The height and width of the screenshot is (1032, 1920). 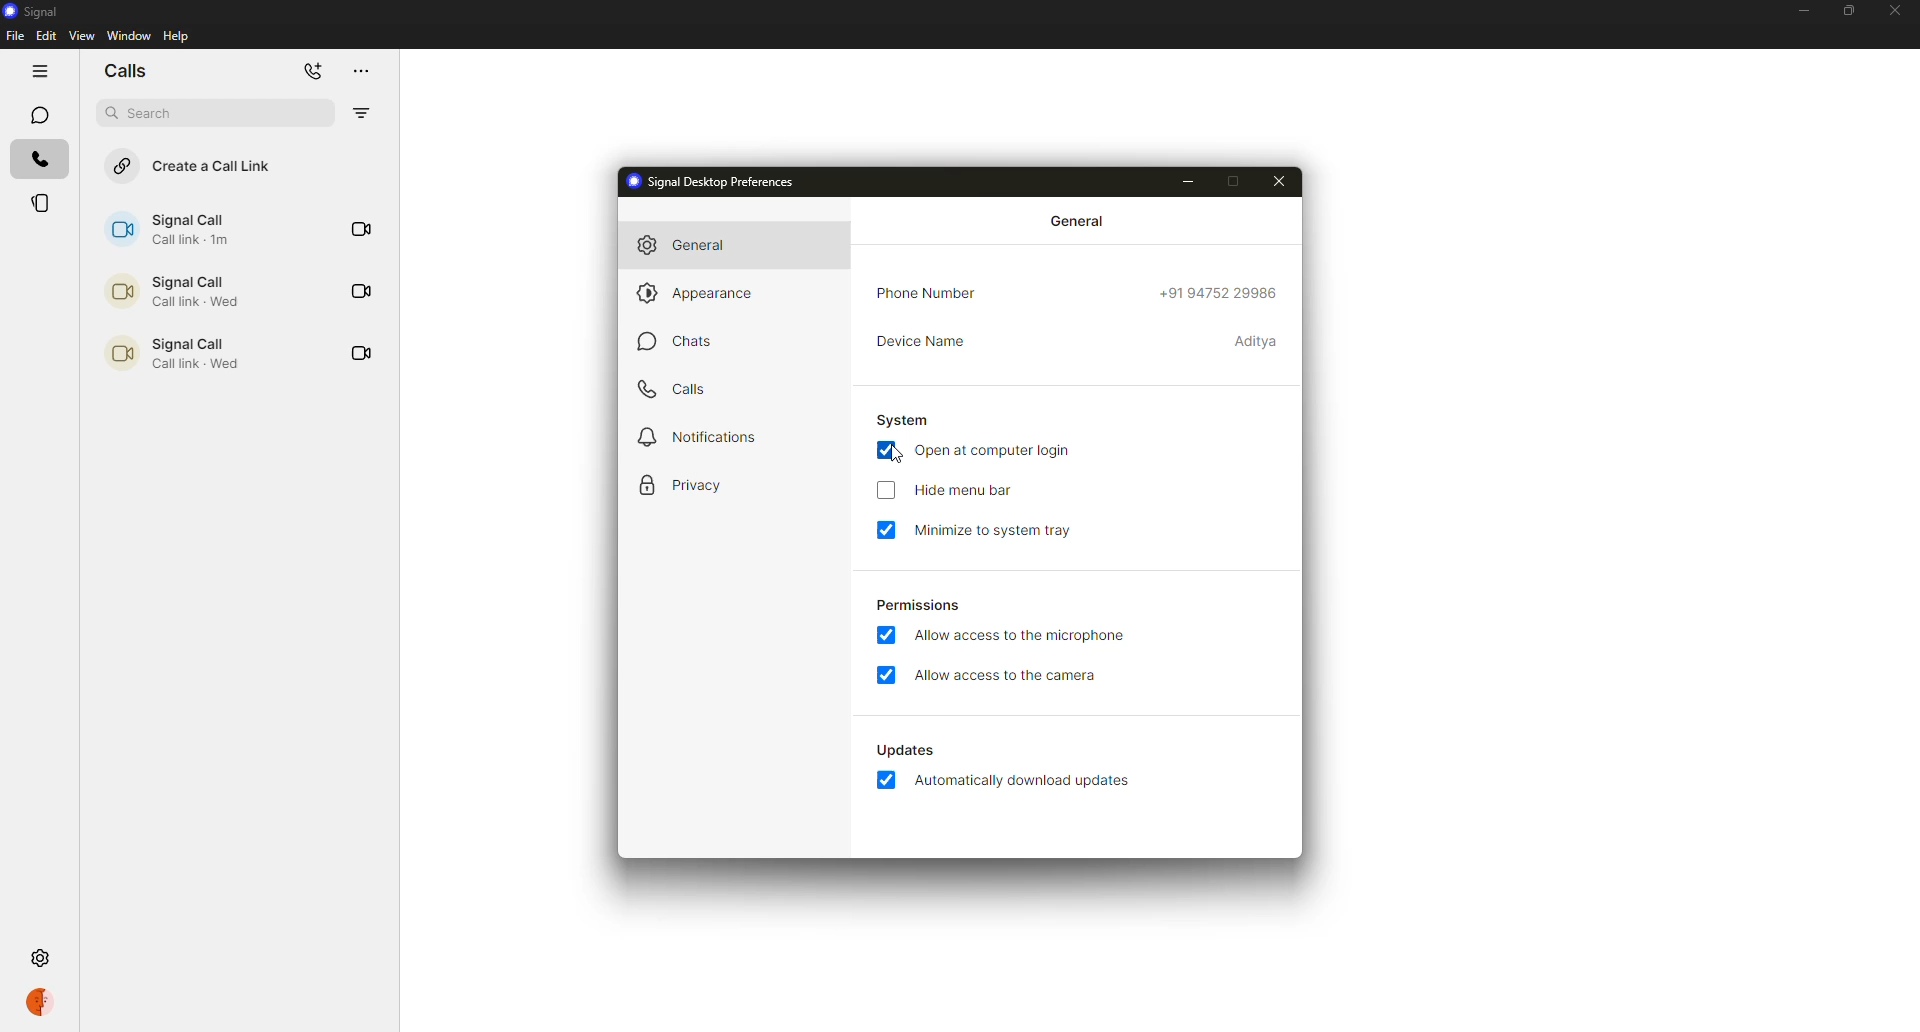 What do you see at coordinates (360, 229) in the screenshot?
I see `video` at bounding box center [360, 229].